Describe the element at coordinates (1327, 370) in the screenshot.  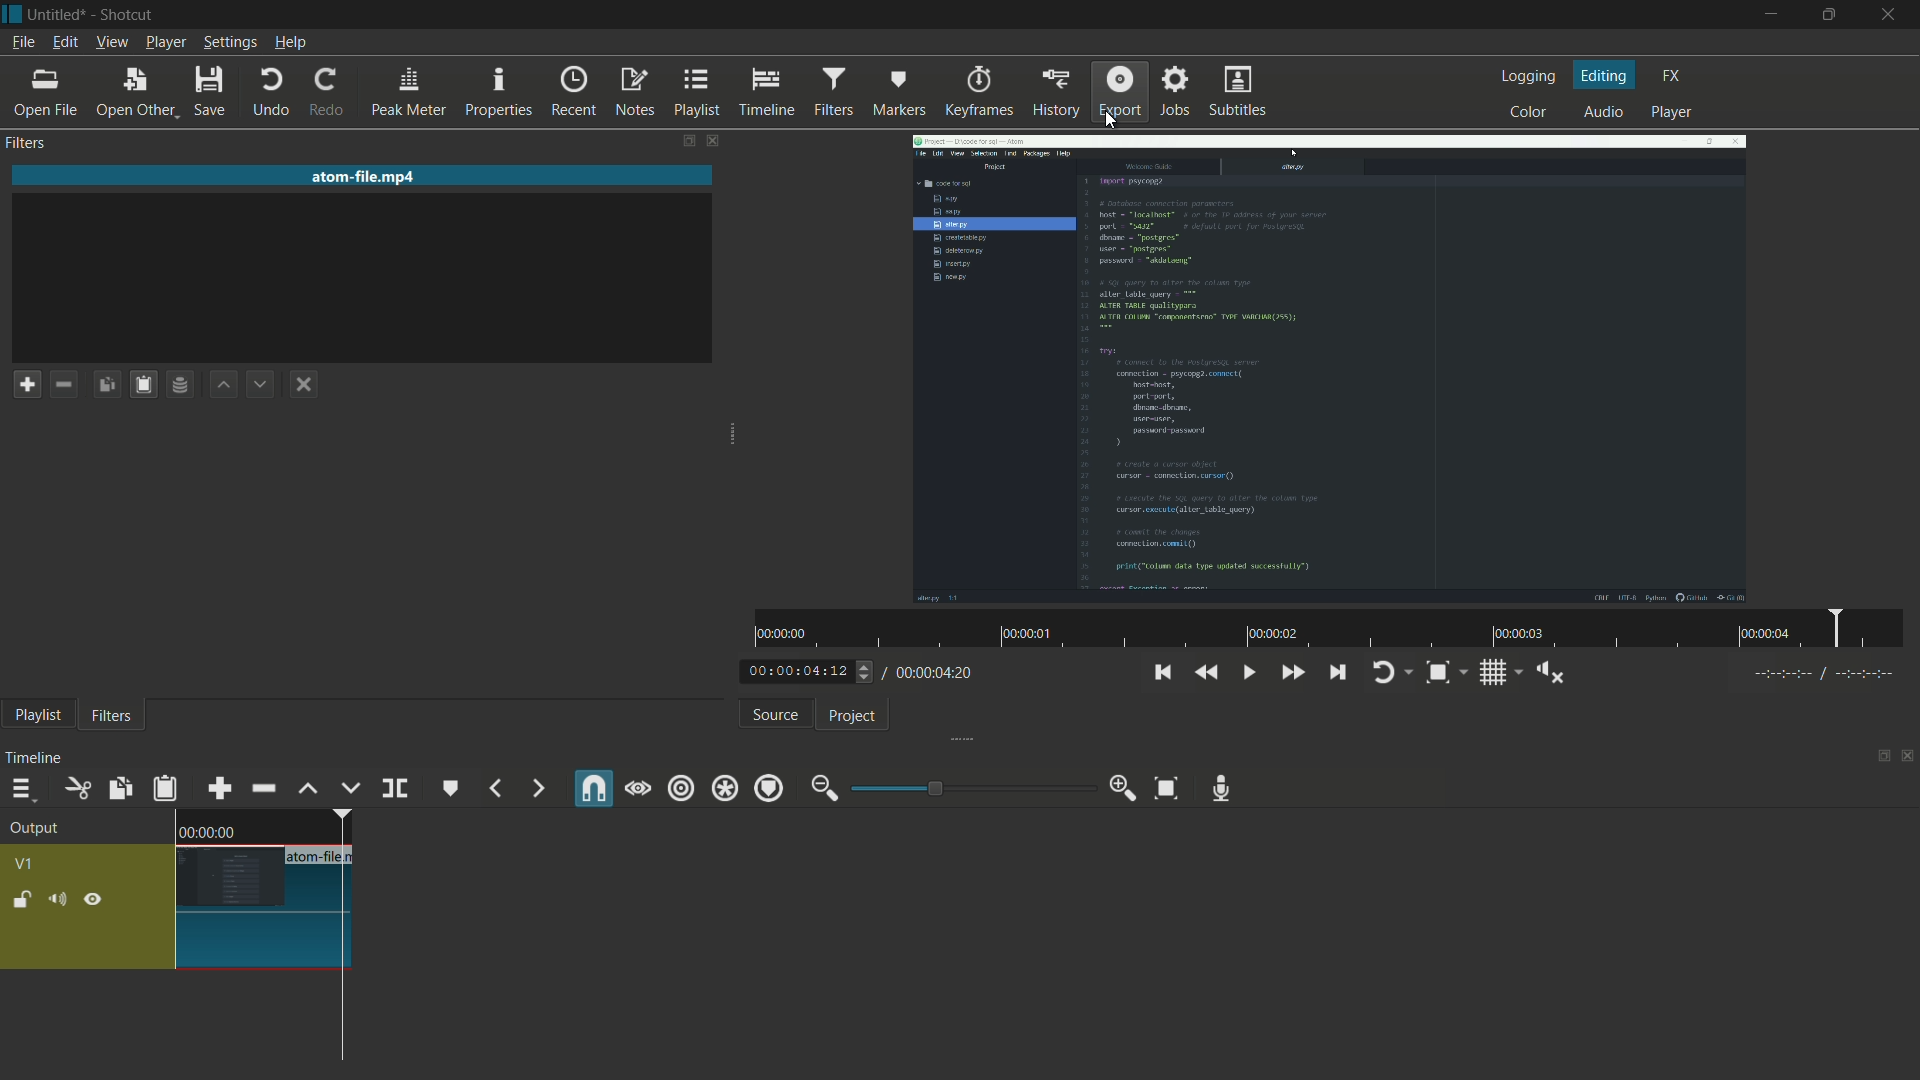
I see `imported file` at that location.